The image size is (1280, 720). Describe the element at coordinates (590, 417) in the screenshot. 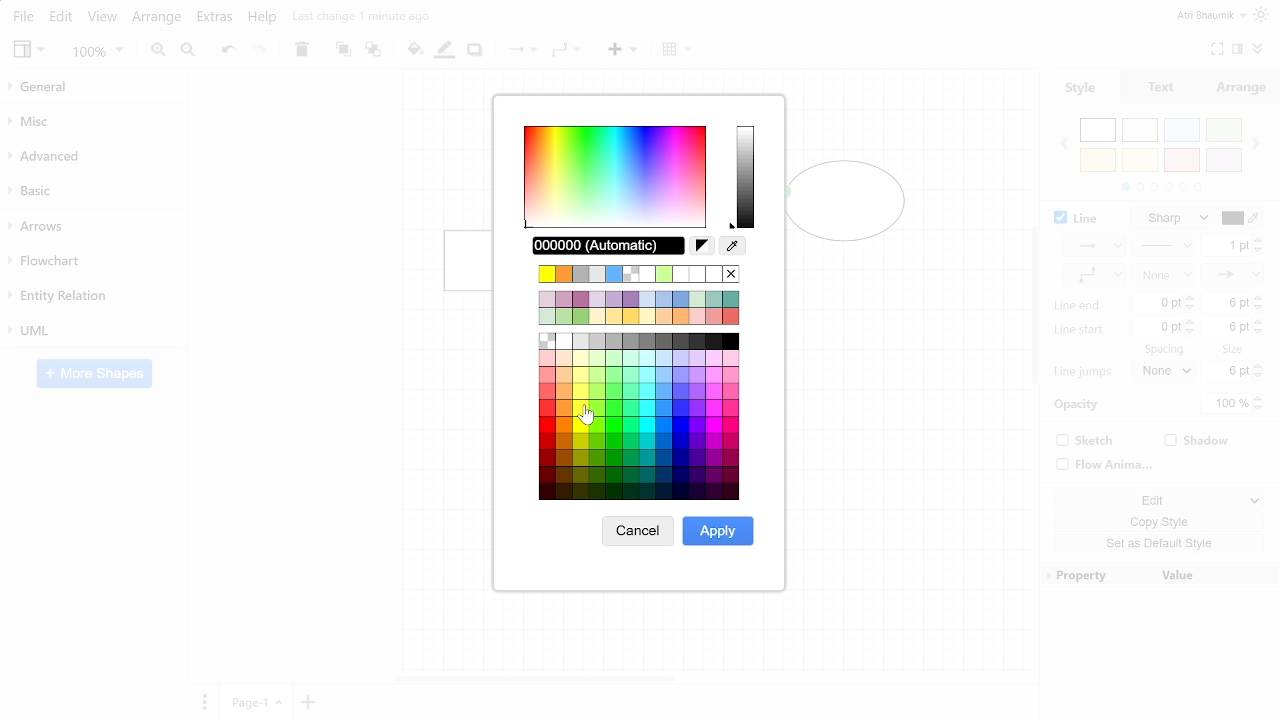

I see `cursor` at that location.